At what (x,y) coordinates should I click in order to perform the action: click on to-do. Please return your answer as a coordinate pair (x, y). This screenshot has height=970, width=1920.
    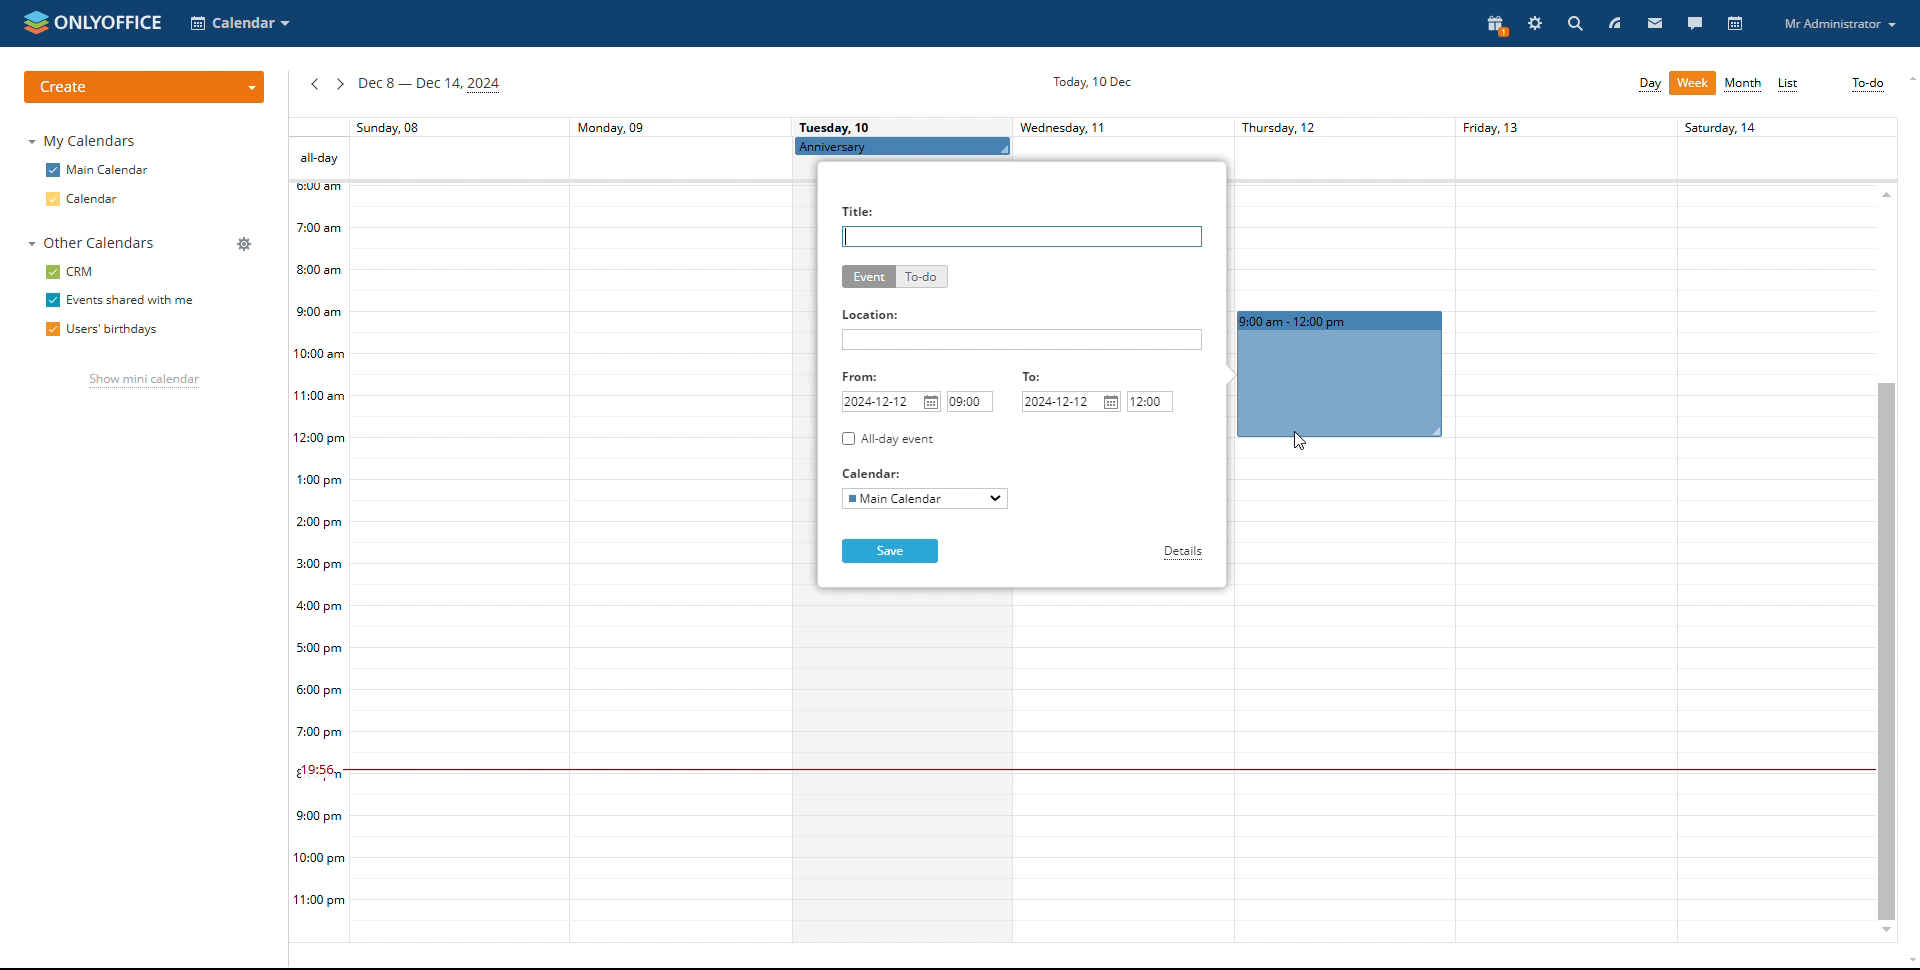
    Looking at the image, I should click on (1867, 84).